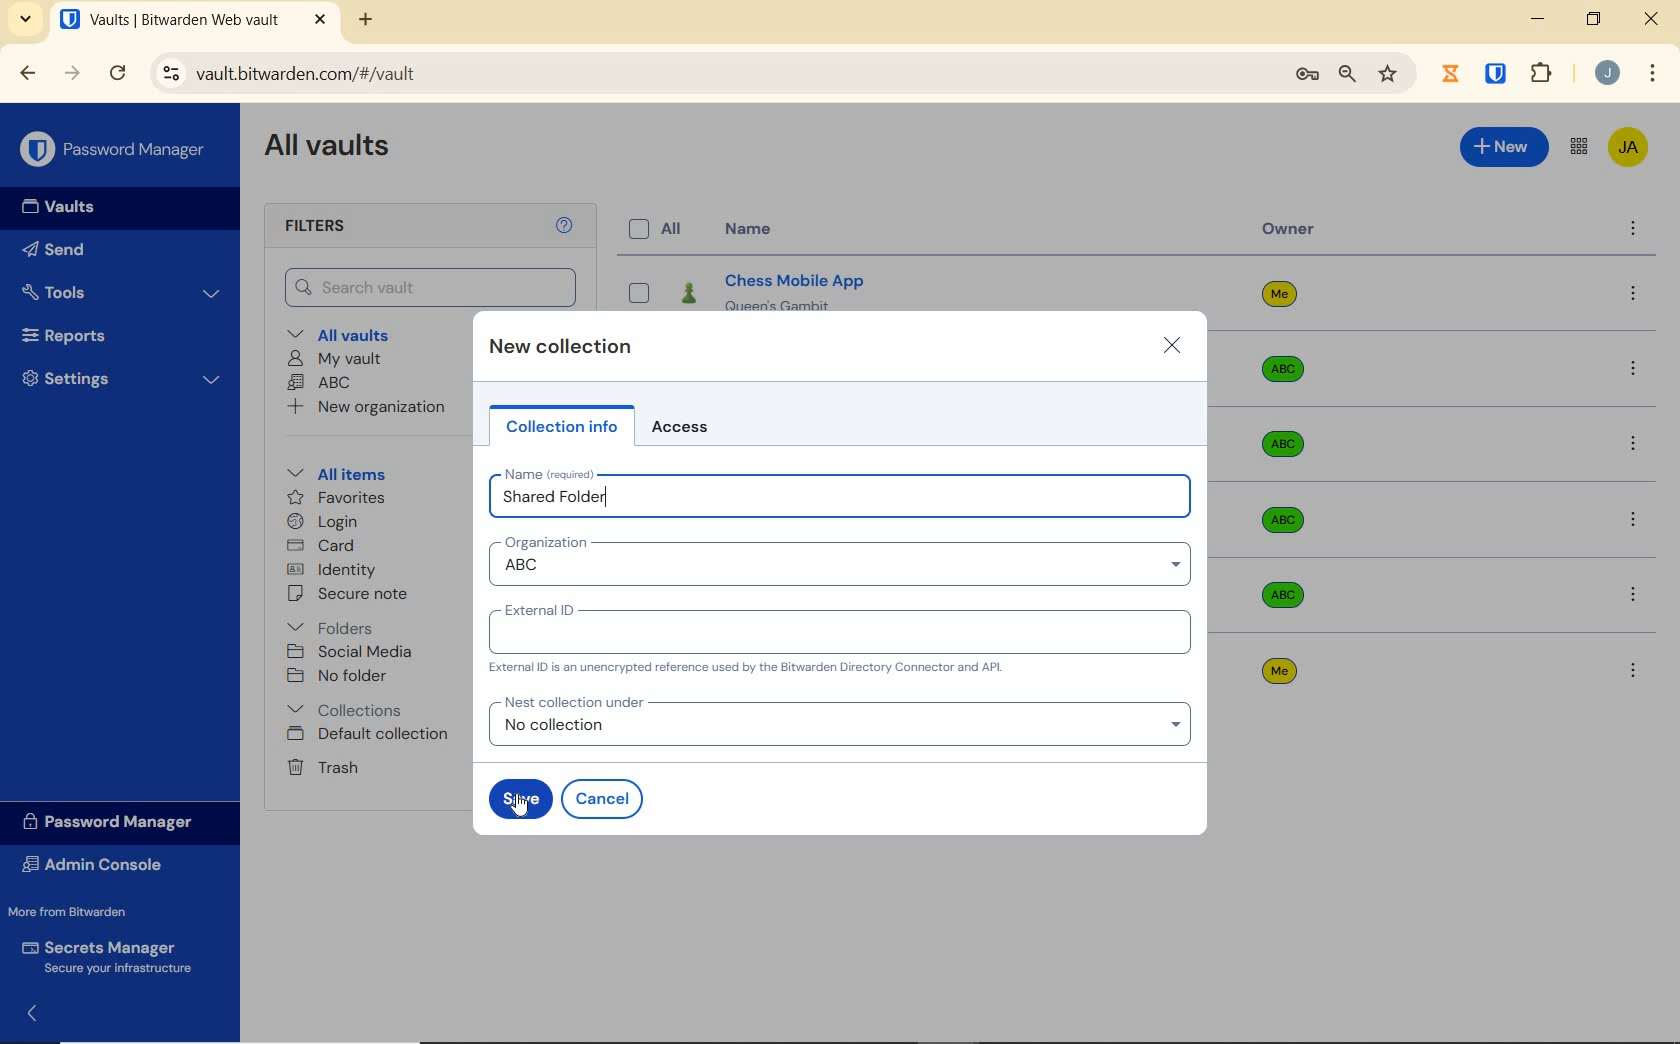 The height and width of the screenshot is (1044, 1680). I want to click on login, so click(334, 522).